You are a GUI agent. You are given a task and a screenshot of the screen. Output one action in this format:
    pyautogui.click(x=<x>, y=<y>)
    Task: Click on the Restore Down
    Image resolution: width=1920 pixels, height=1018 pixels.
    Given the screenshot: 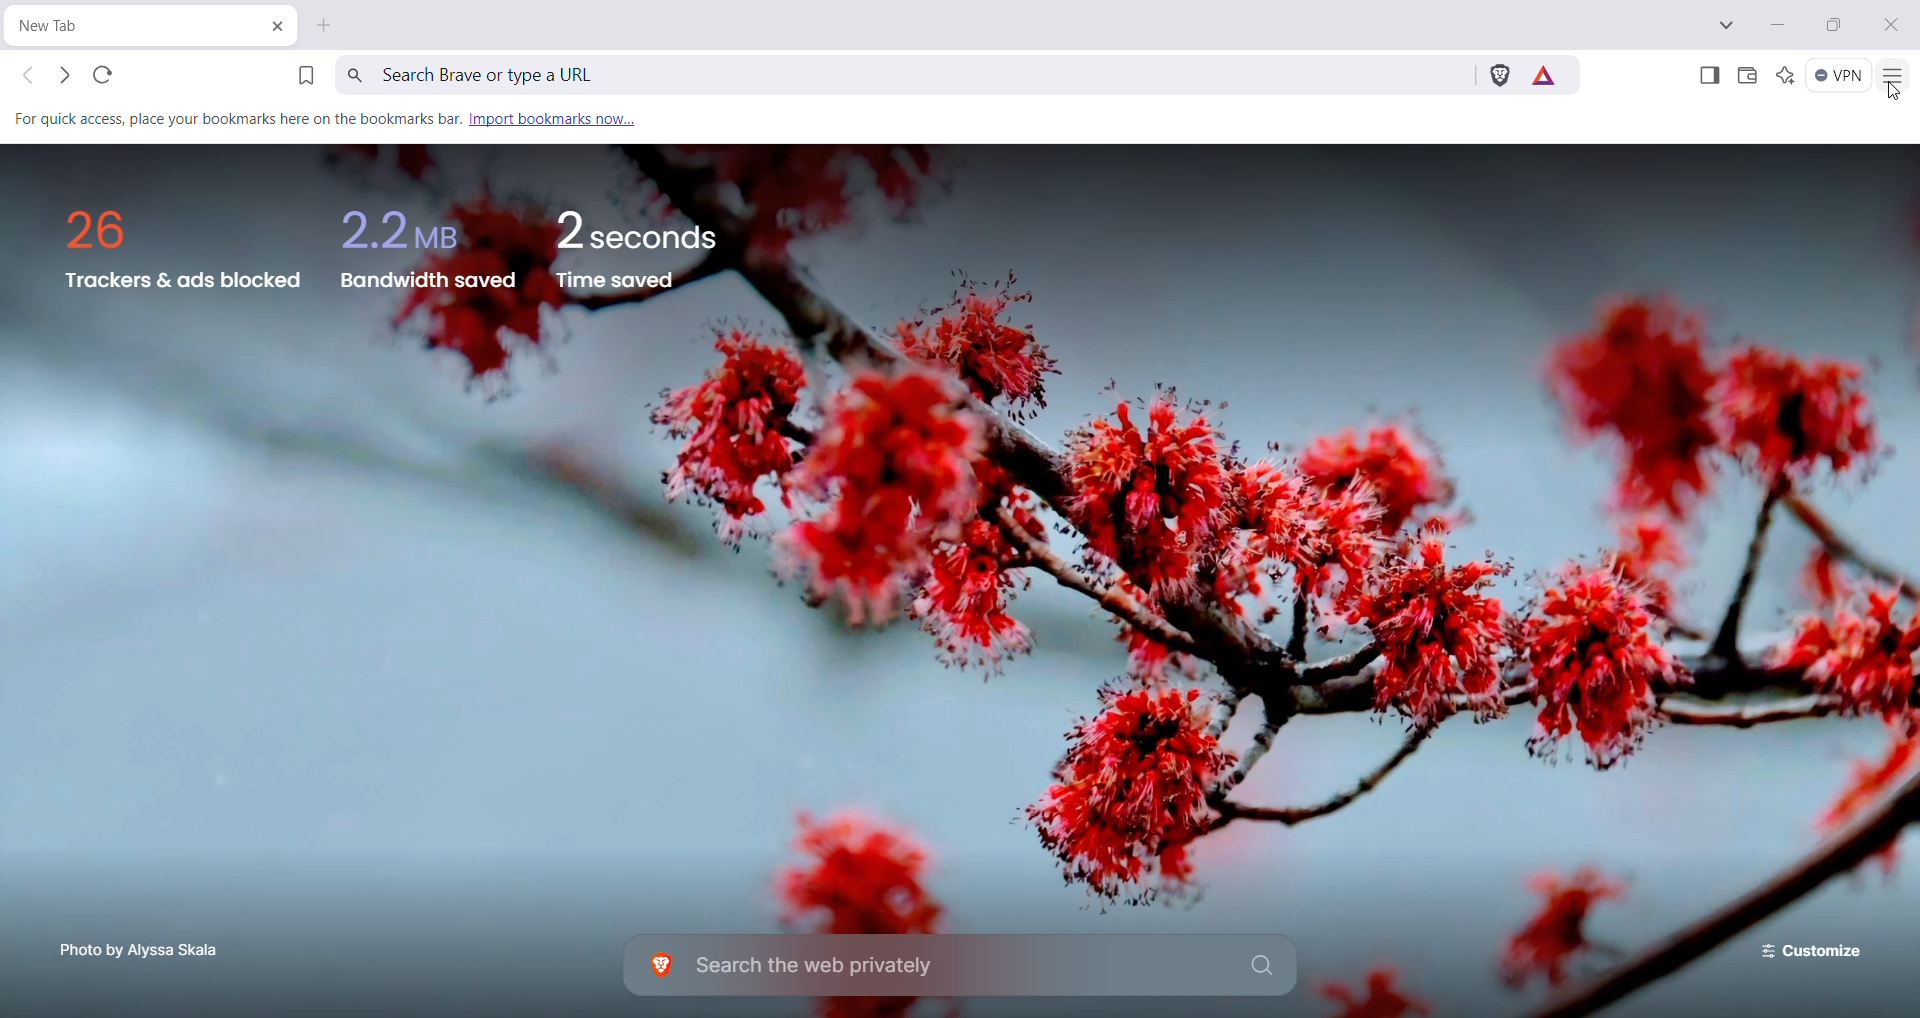 What is the action you would take?
    pyautogui.click(x=1832, y=27)
    